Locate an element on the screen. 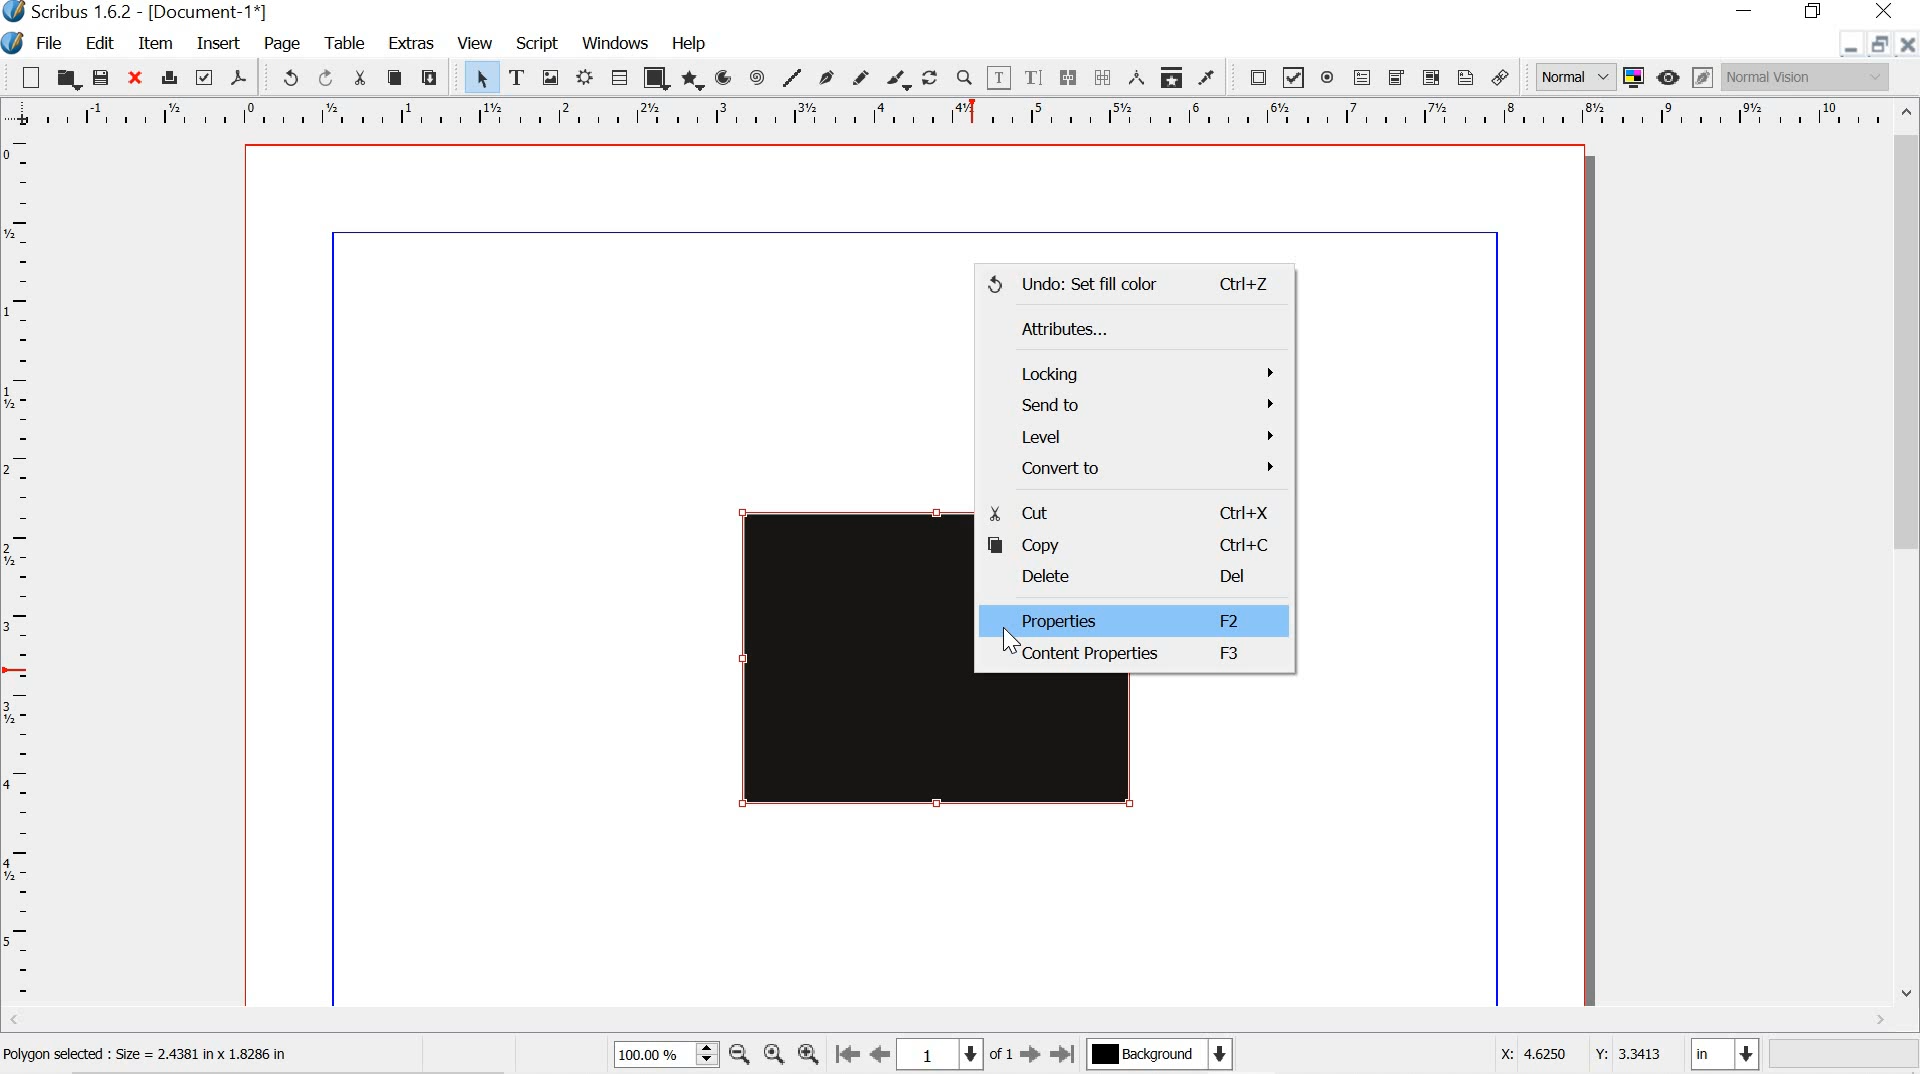  1 is located at coordinates (939, 1055).